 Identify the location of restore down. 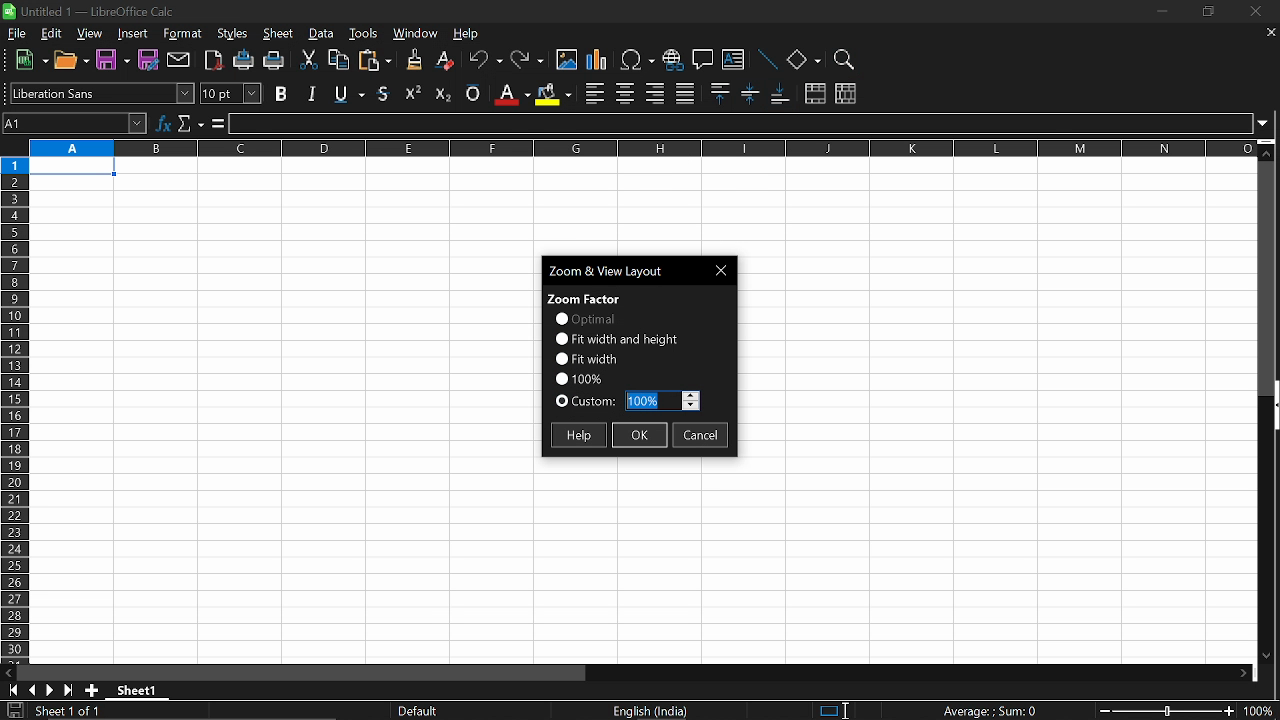
(1206, 13).